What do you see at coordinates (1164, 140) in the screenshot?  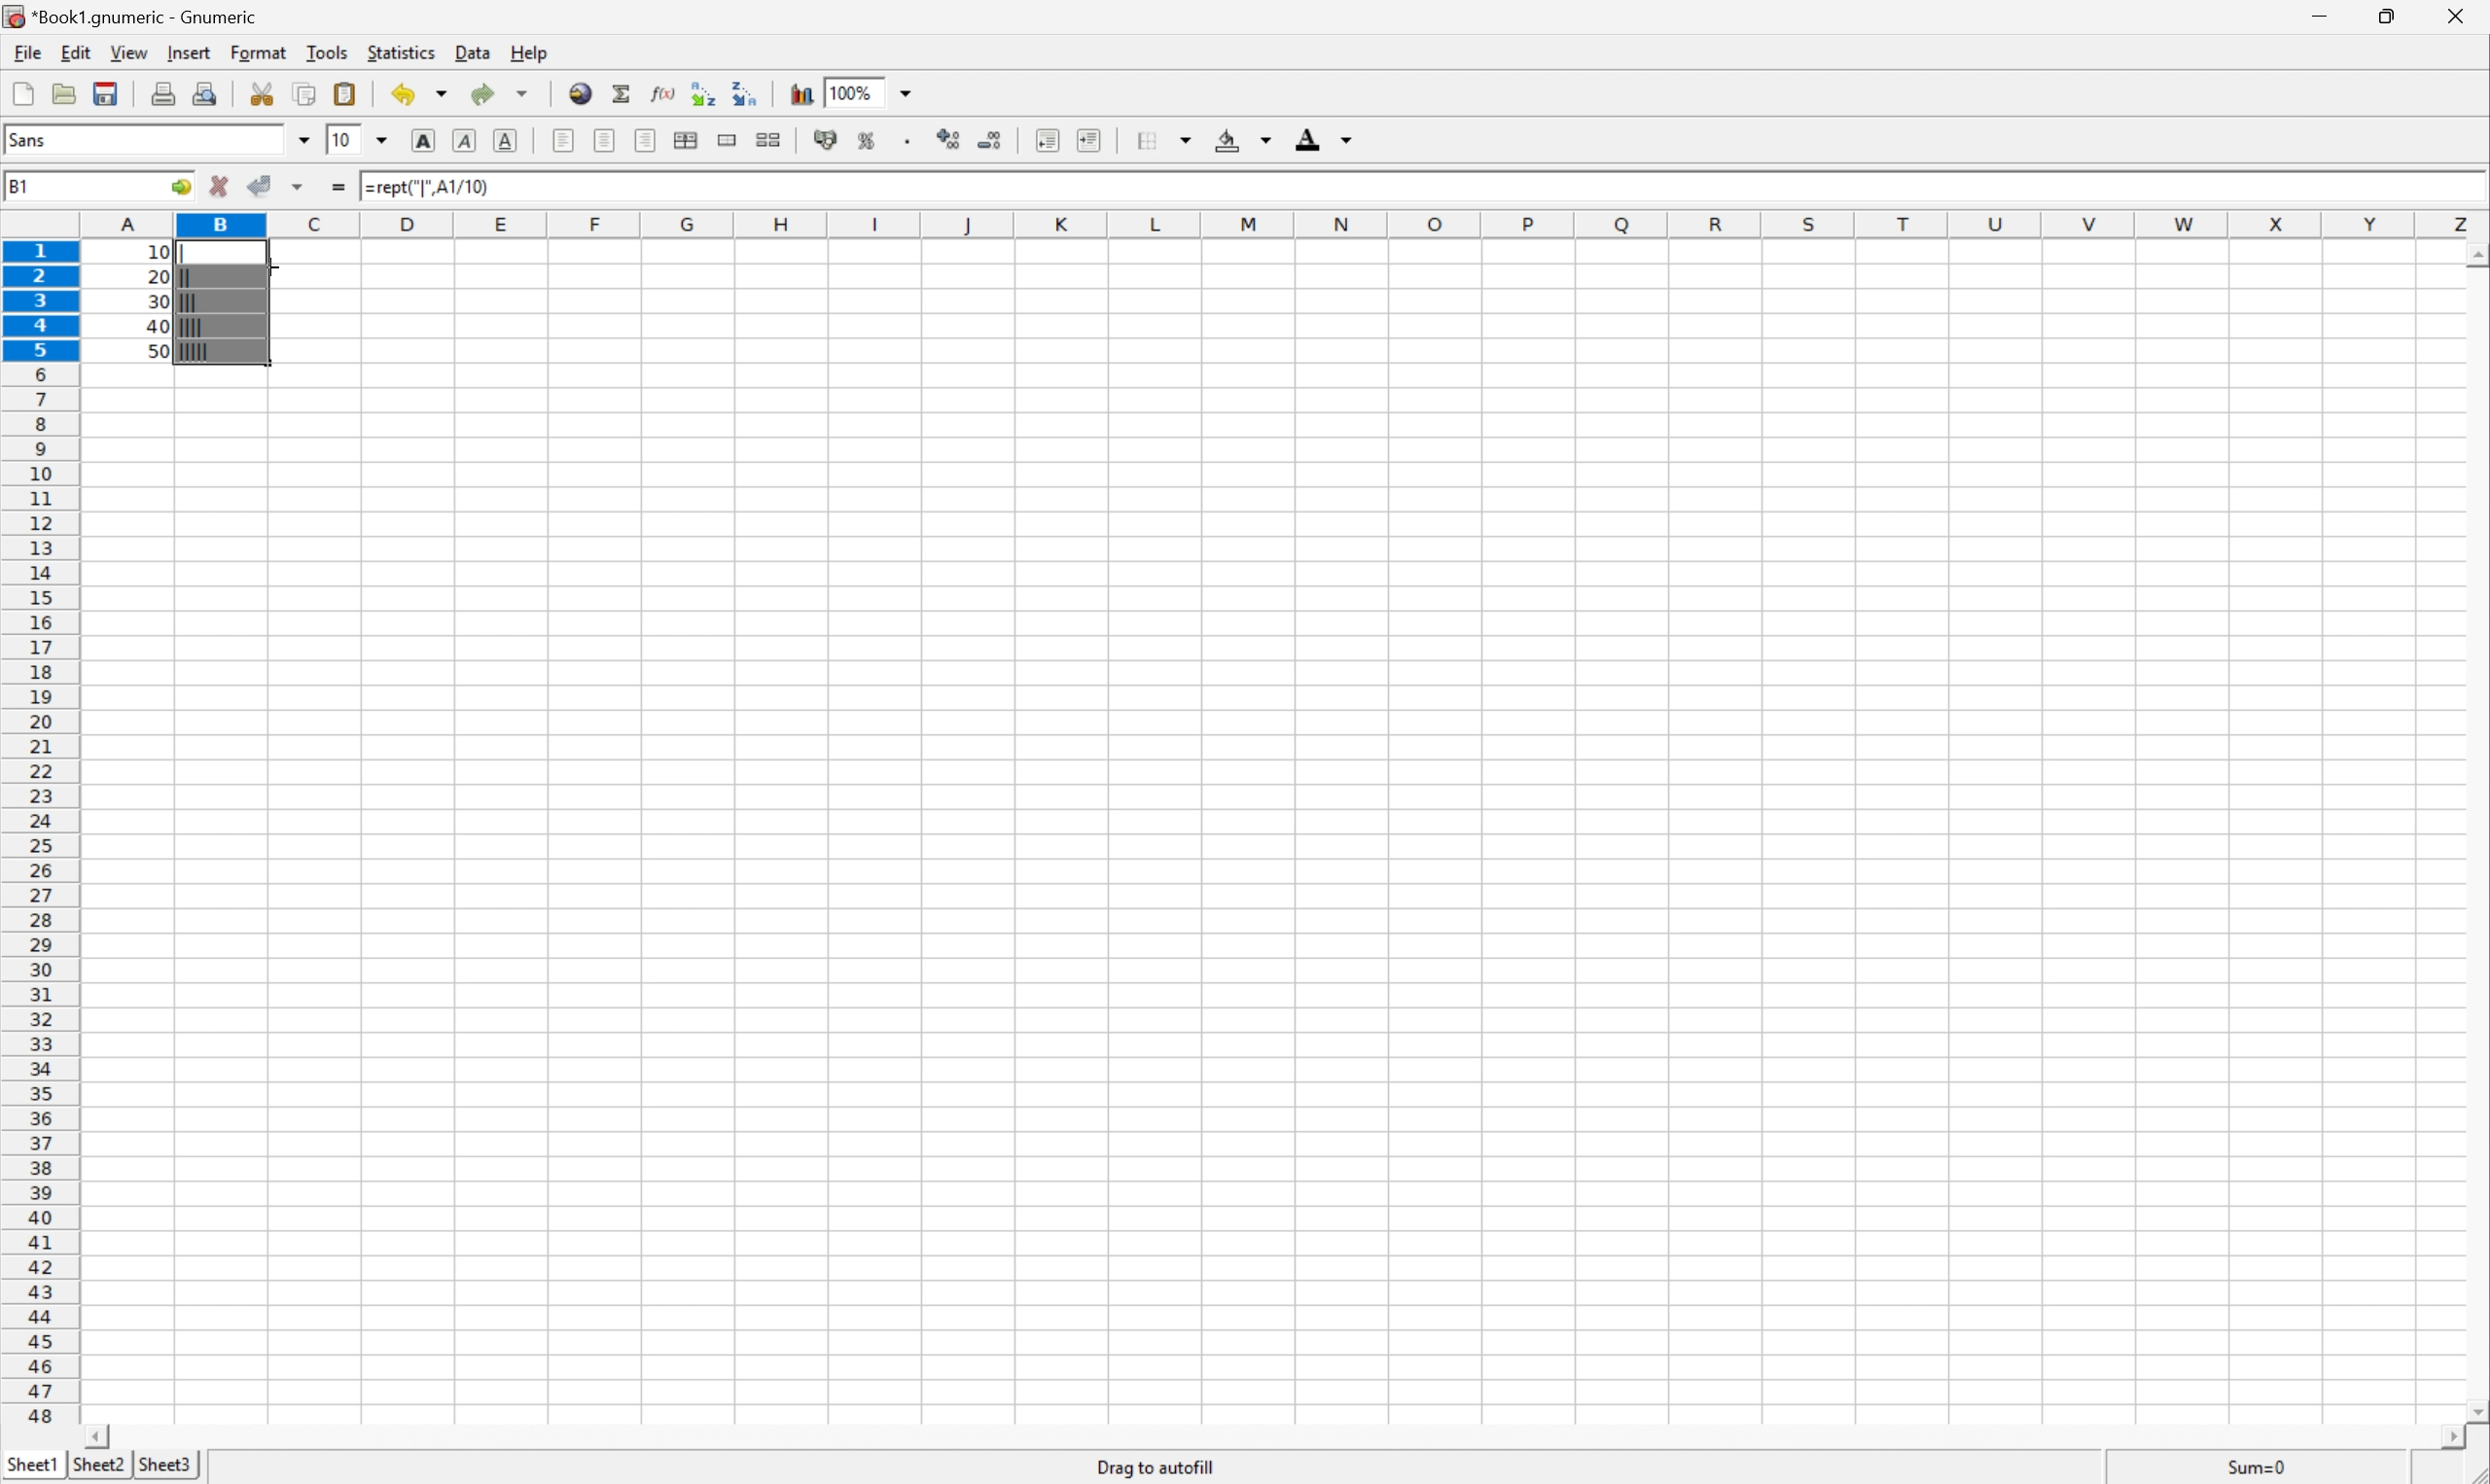 I see `Borders` at bounding box center [1164, 140].